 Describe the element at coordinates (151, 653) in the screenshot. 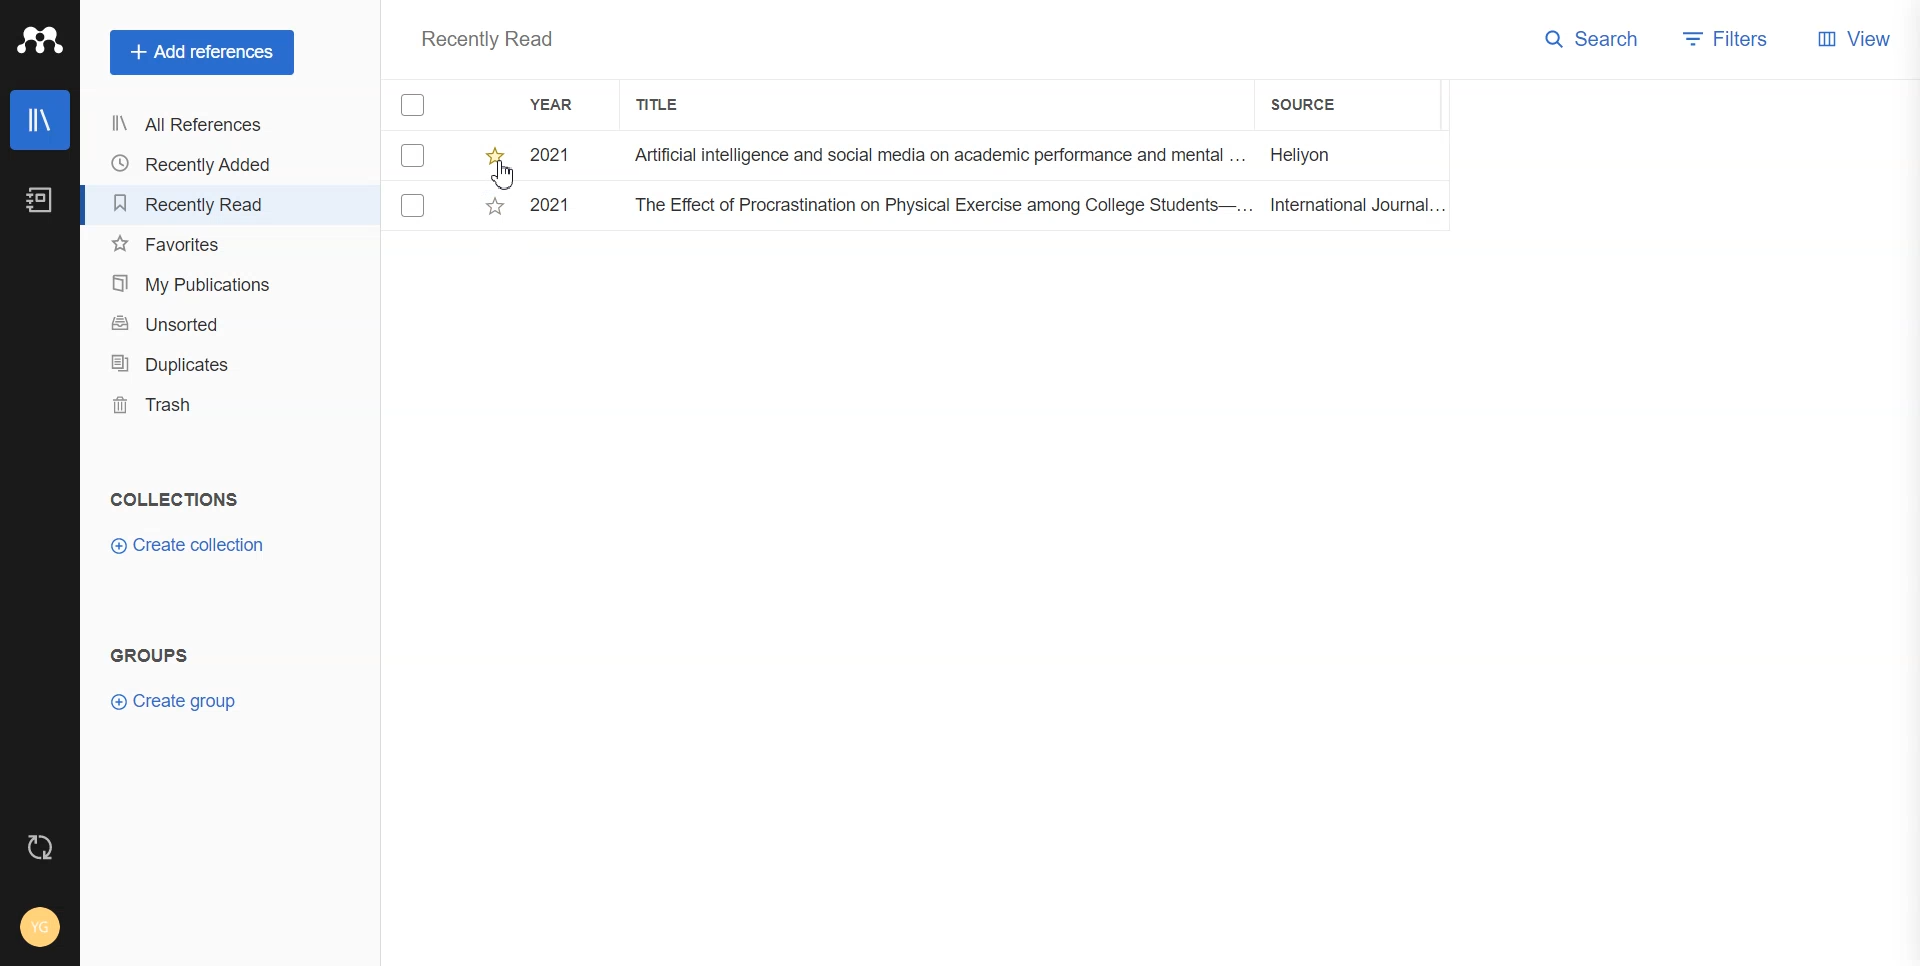

I see `Text` at that location.